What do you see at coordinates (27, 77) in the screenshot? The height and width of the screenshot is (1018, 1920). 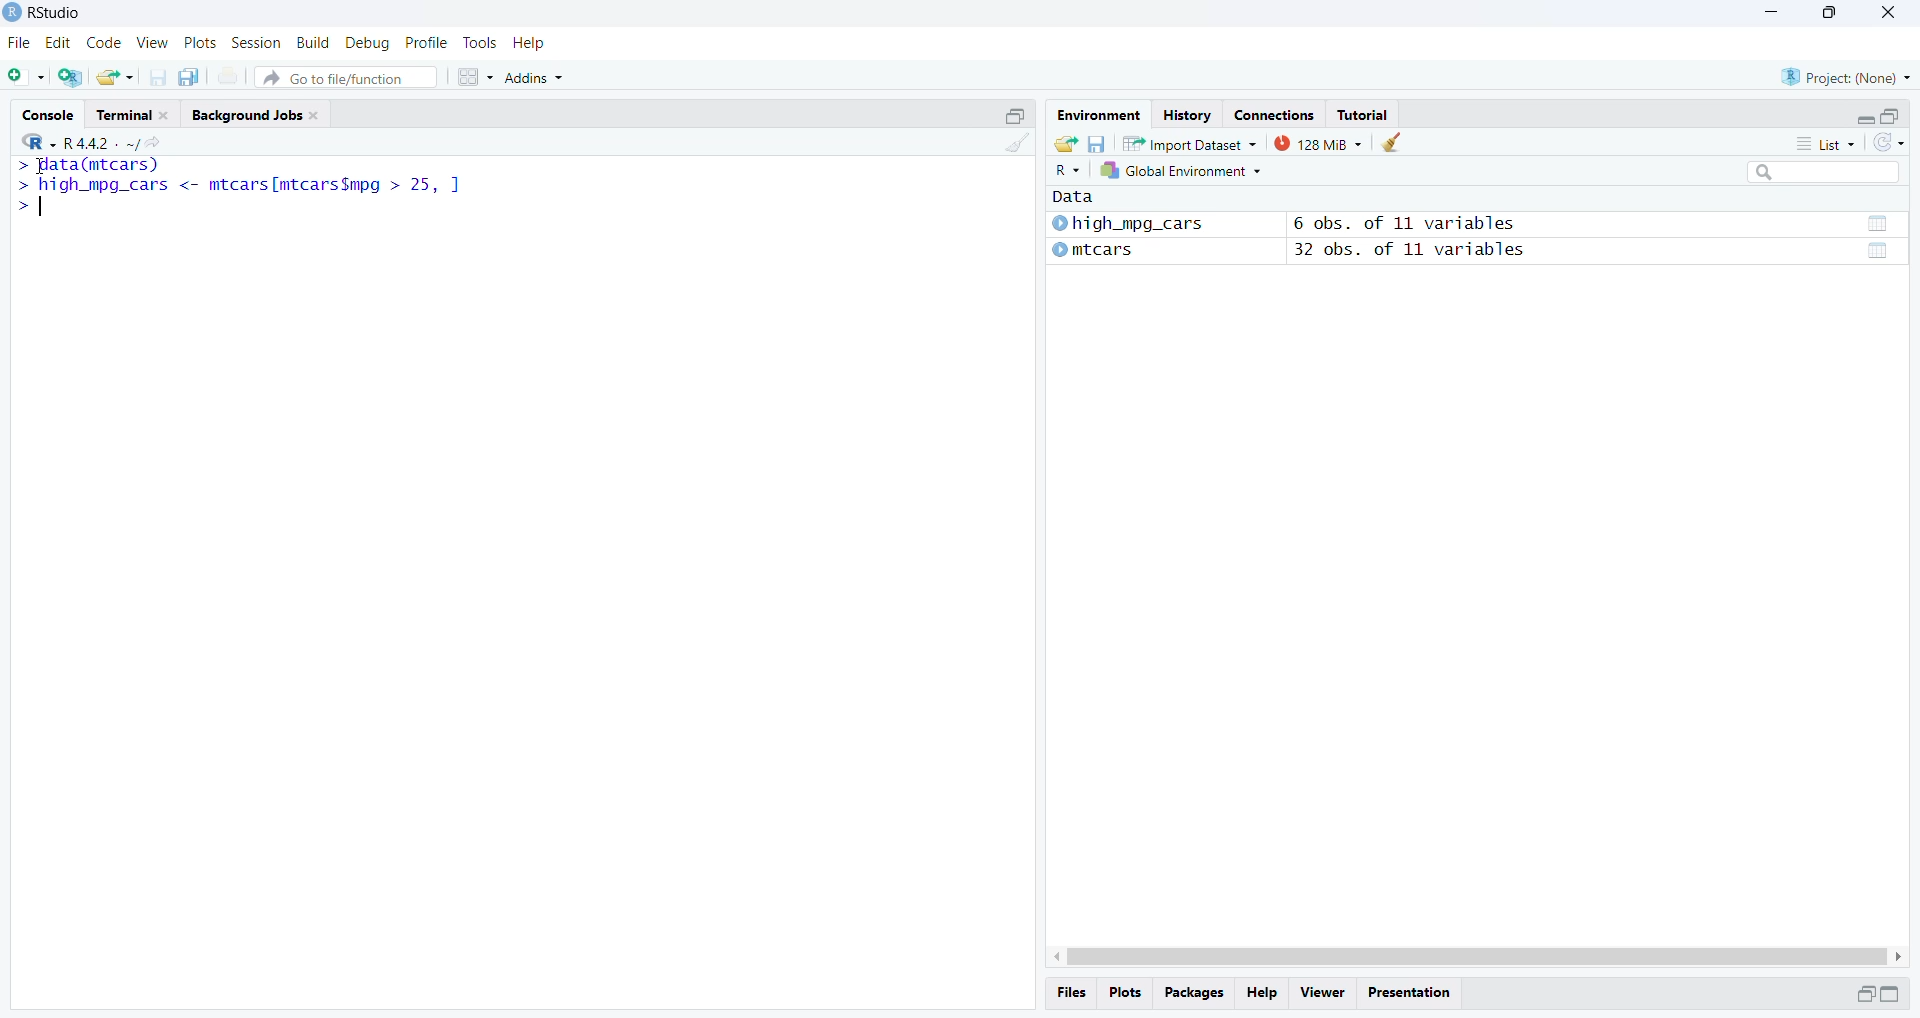 I see `new file` at bounding box center [27, 77].